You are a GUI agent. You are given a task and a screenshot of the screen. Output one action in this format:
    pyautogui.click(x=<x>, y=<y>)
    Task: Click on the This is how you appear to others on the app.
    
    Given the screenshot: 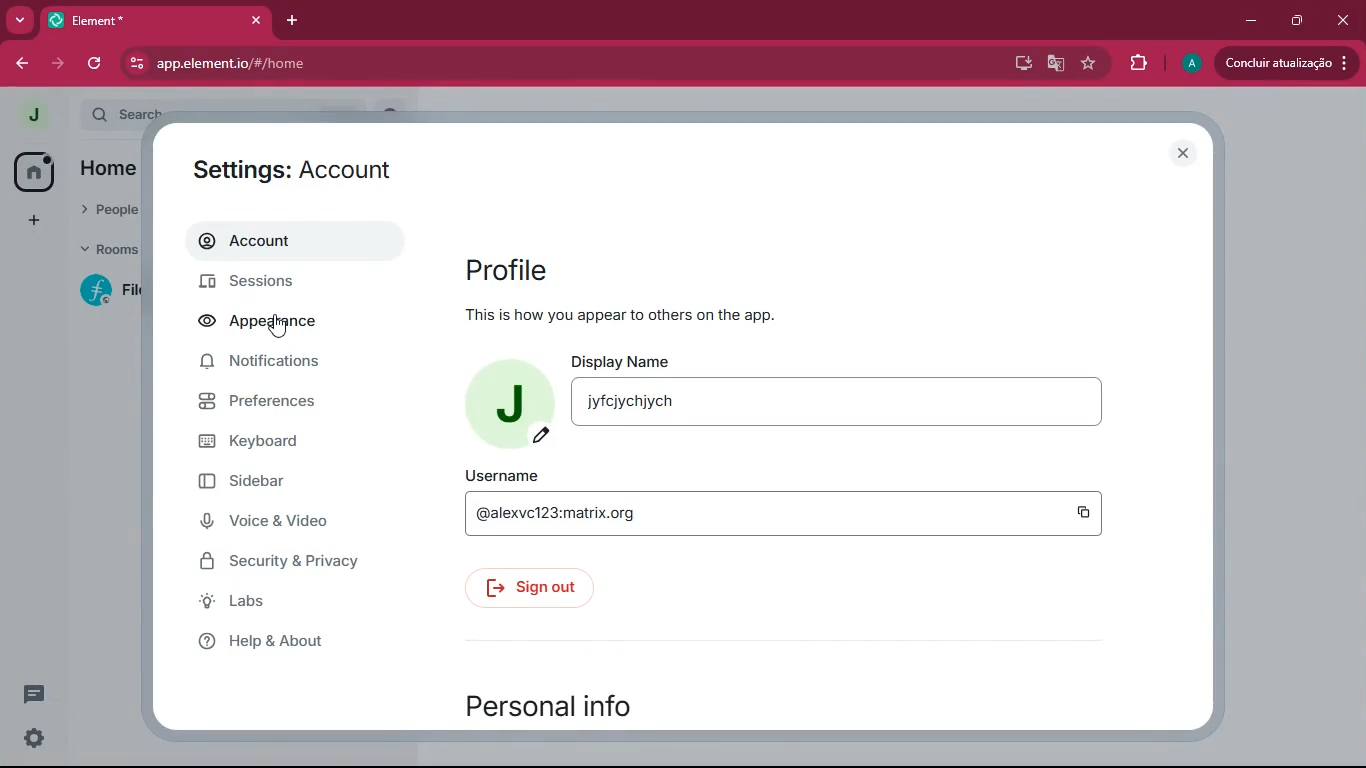 What is the action you would take?
    pyautogui.click(x=621, y=313)
    